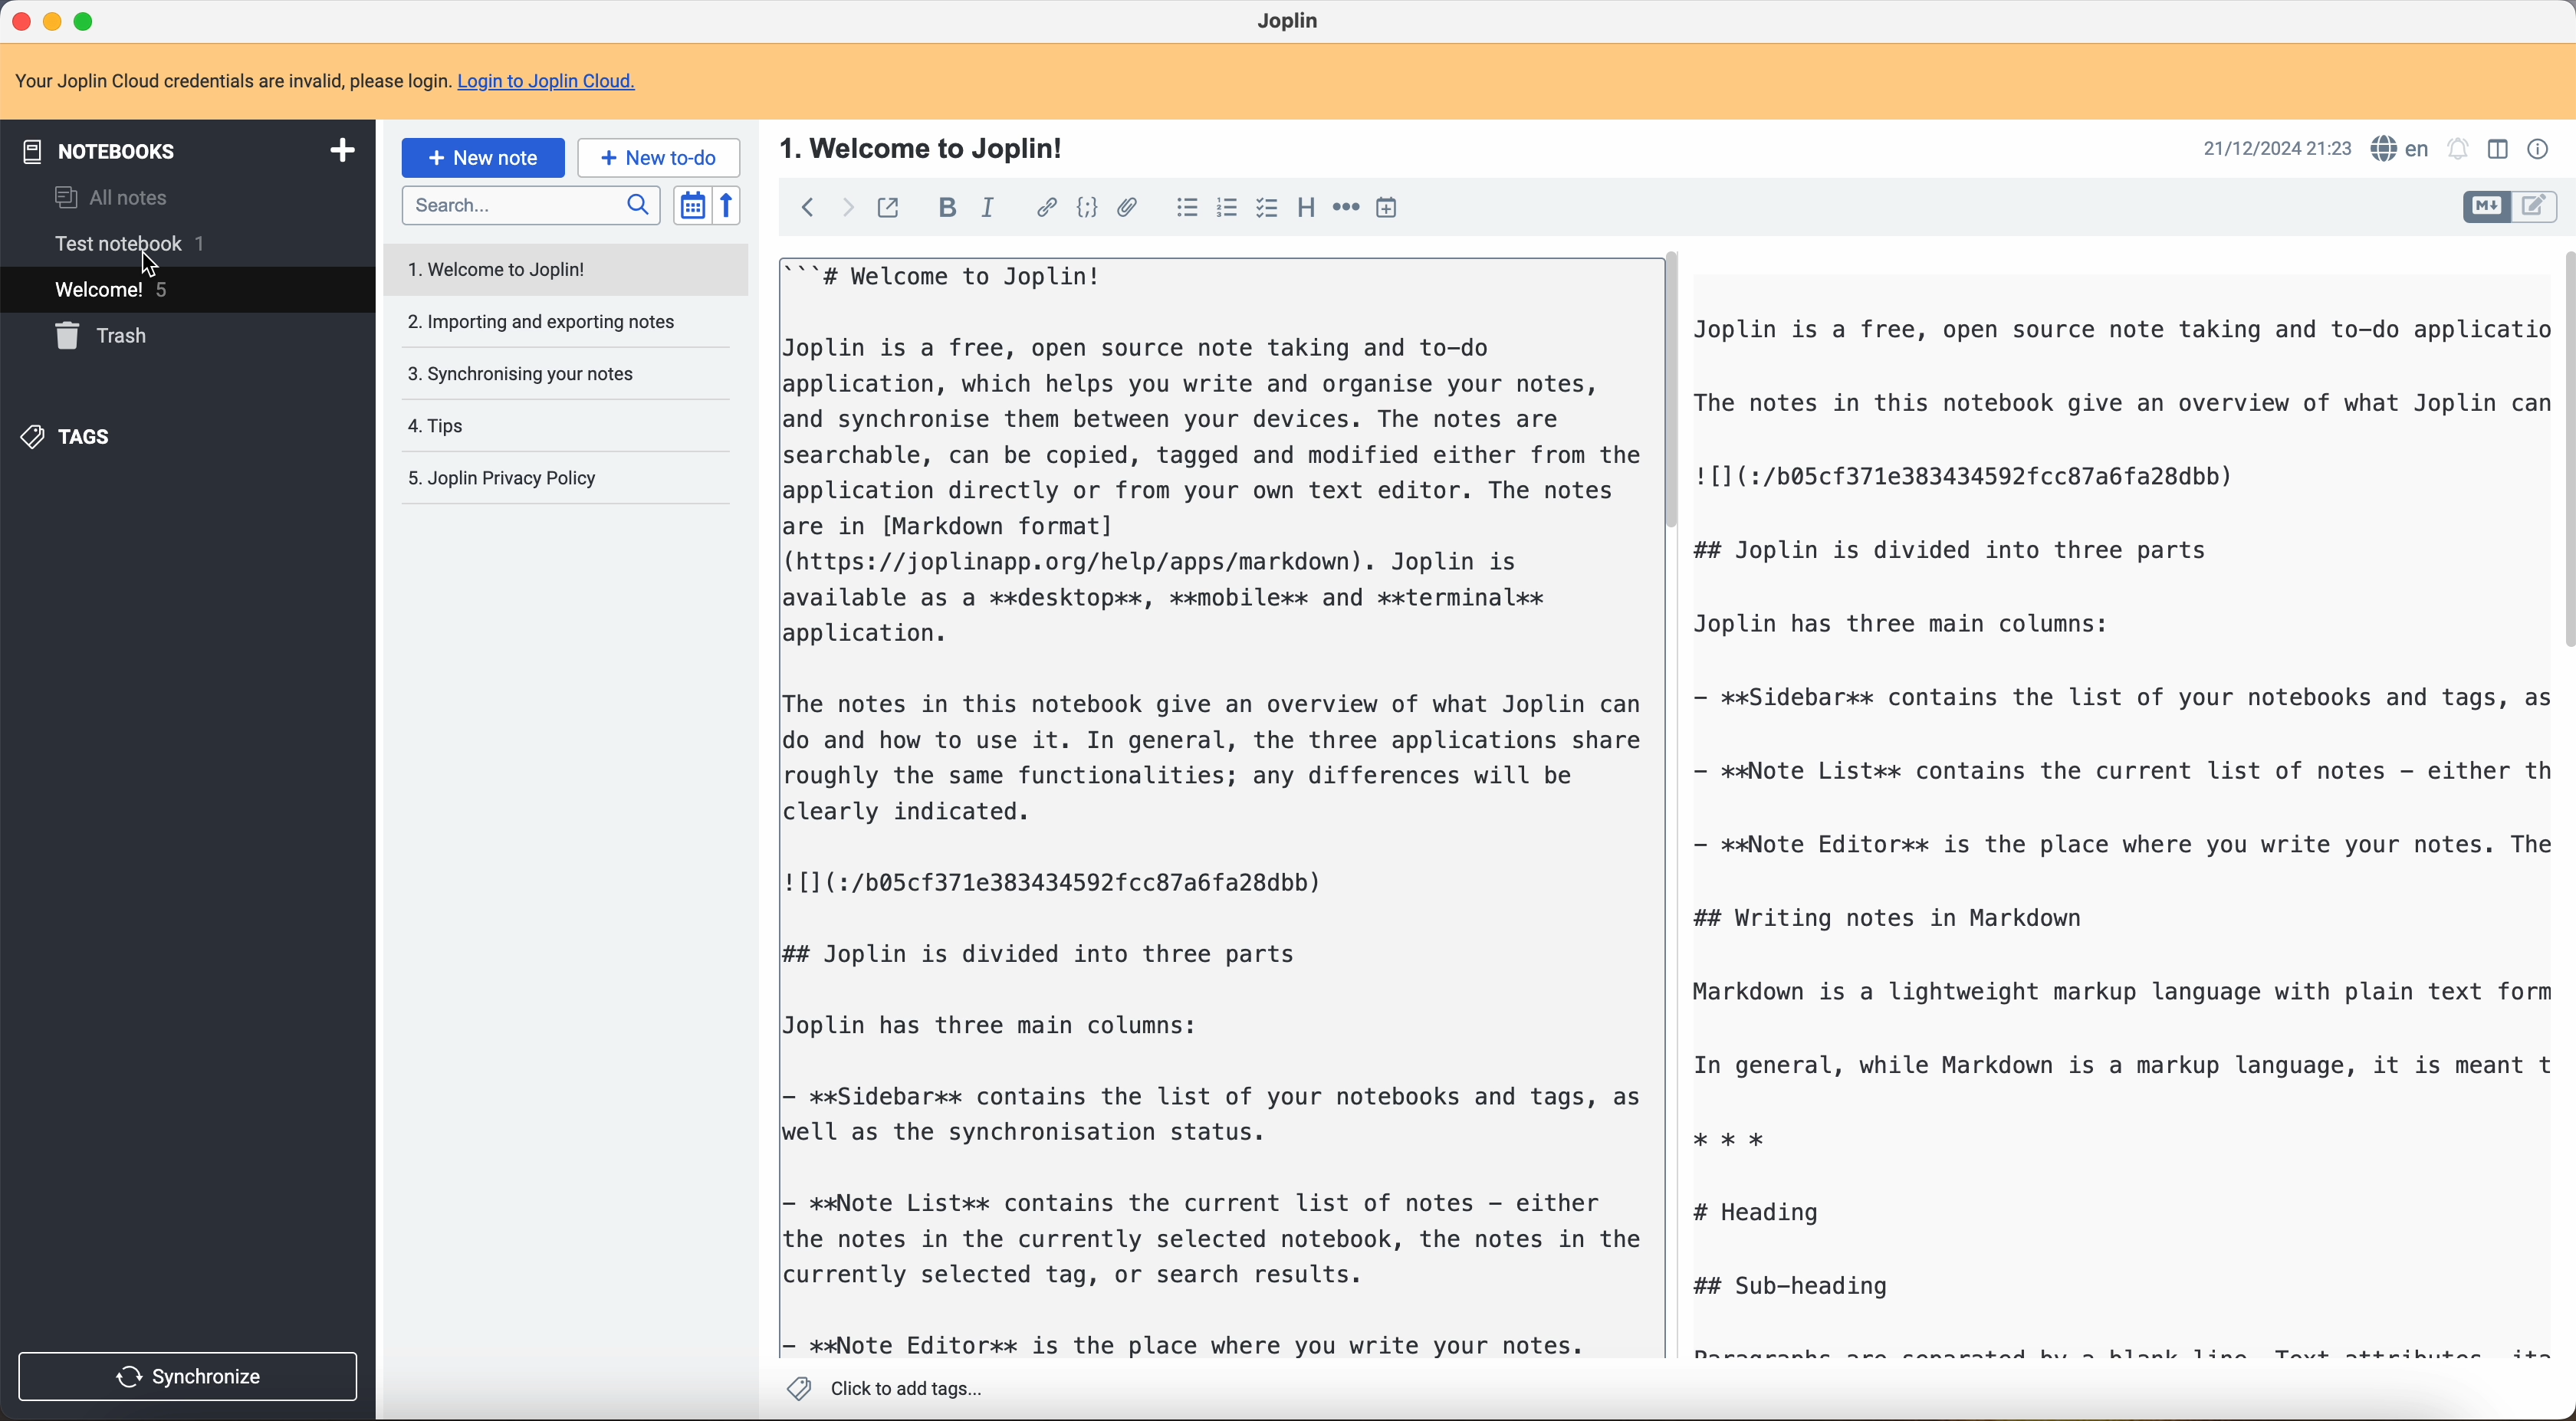  I want to click on all notes, so click(121, 199).